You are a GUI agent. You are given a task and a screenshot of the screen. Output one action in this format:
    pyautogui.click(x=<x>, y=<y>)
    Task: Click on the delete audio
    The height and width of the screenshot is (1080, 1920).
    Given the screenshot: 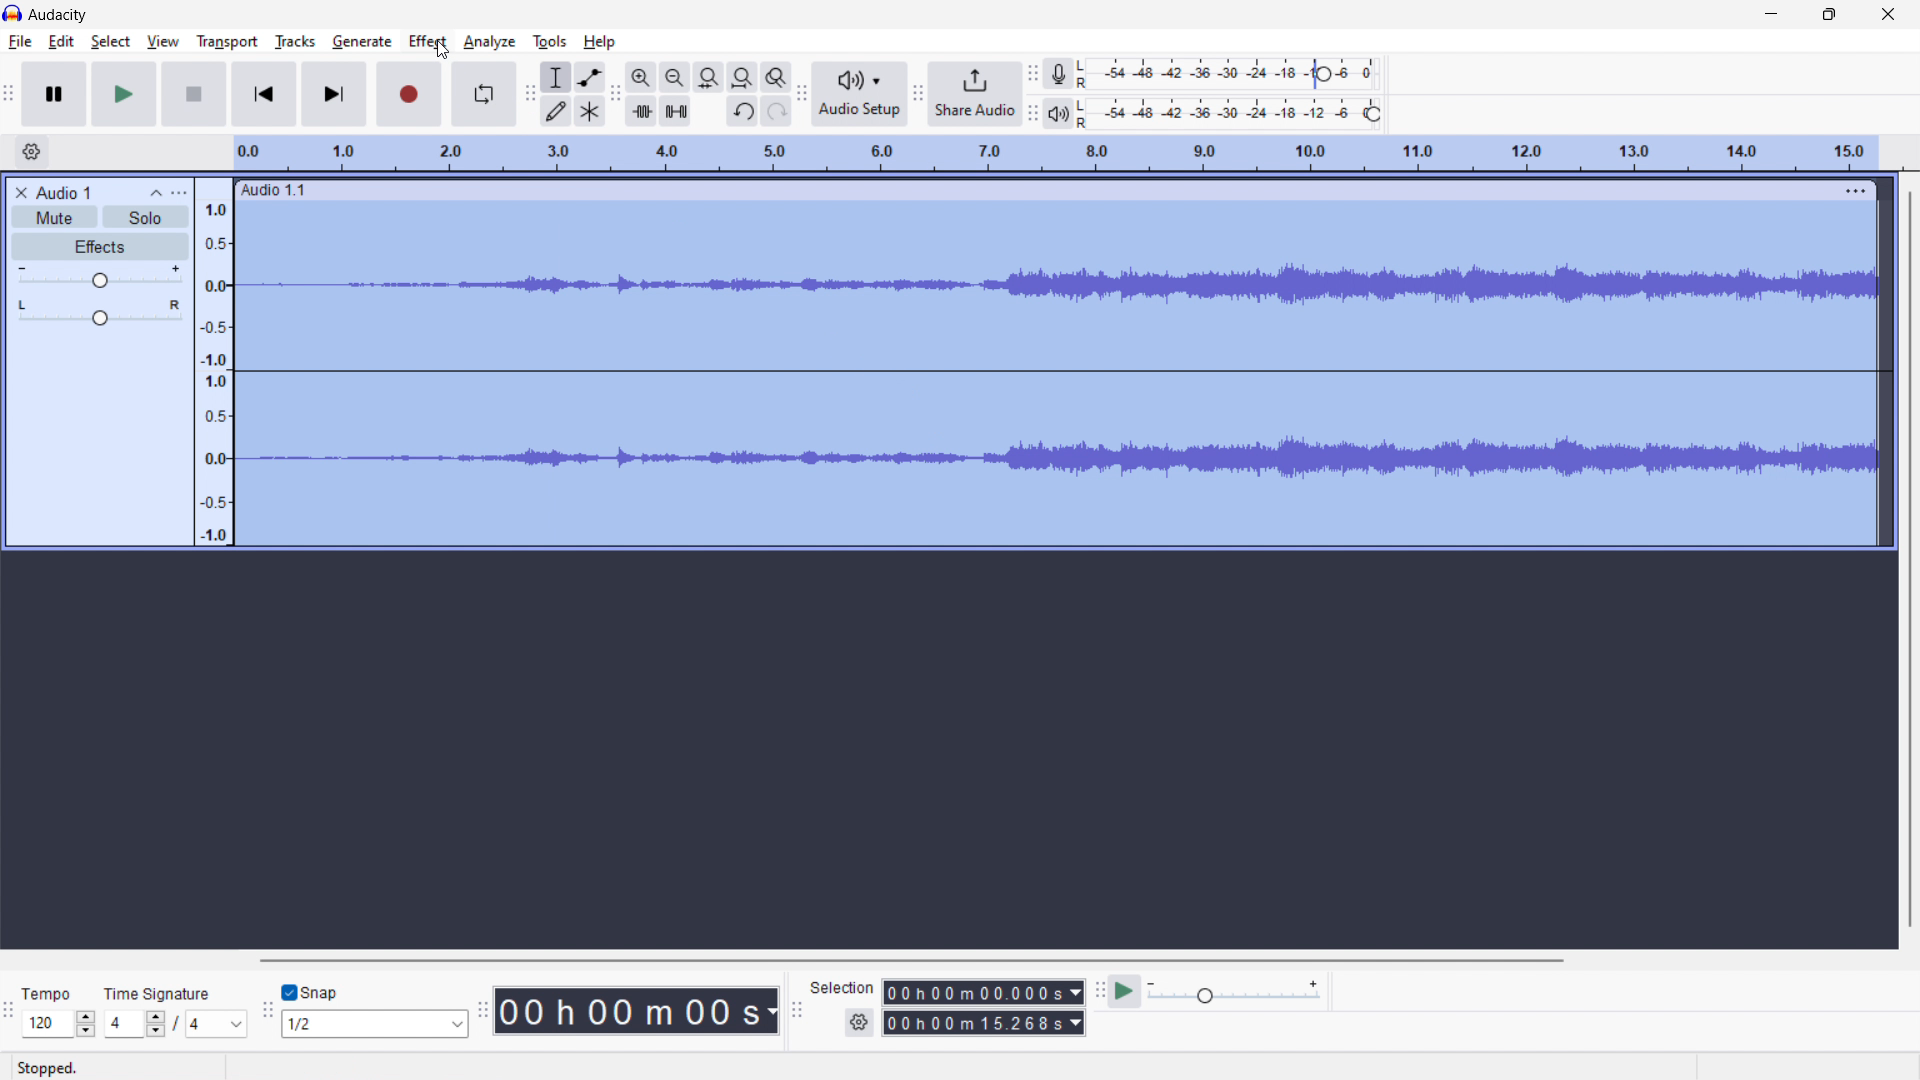 What is the action you would take?
    pyautogui.click(x=19, y=192)
    